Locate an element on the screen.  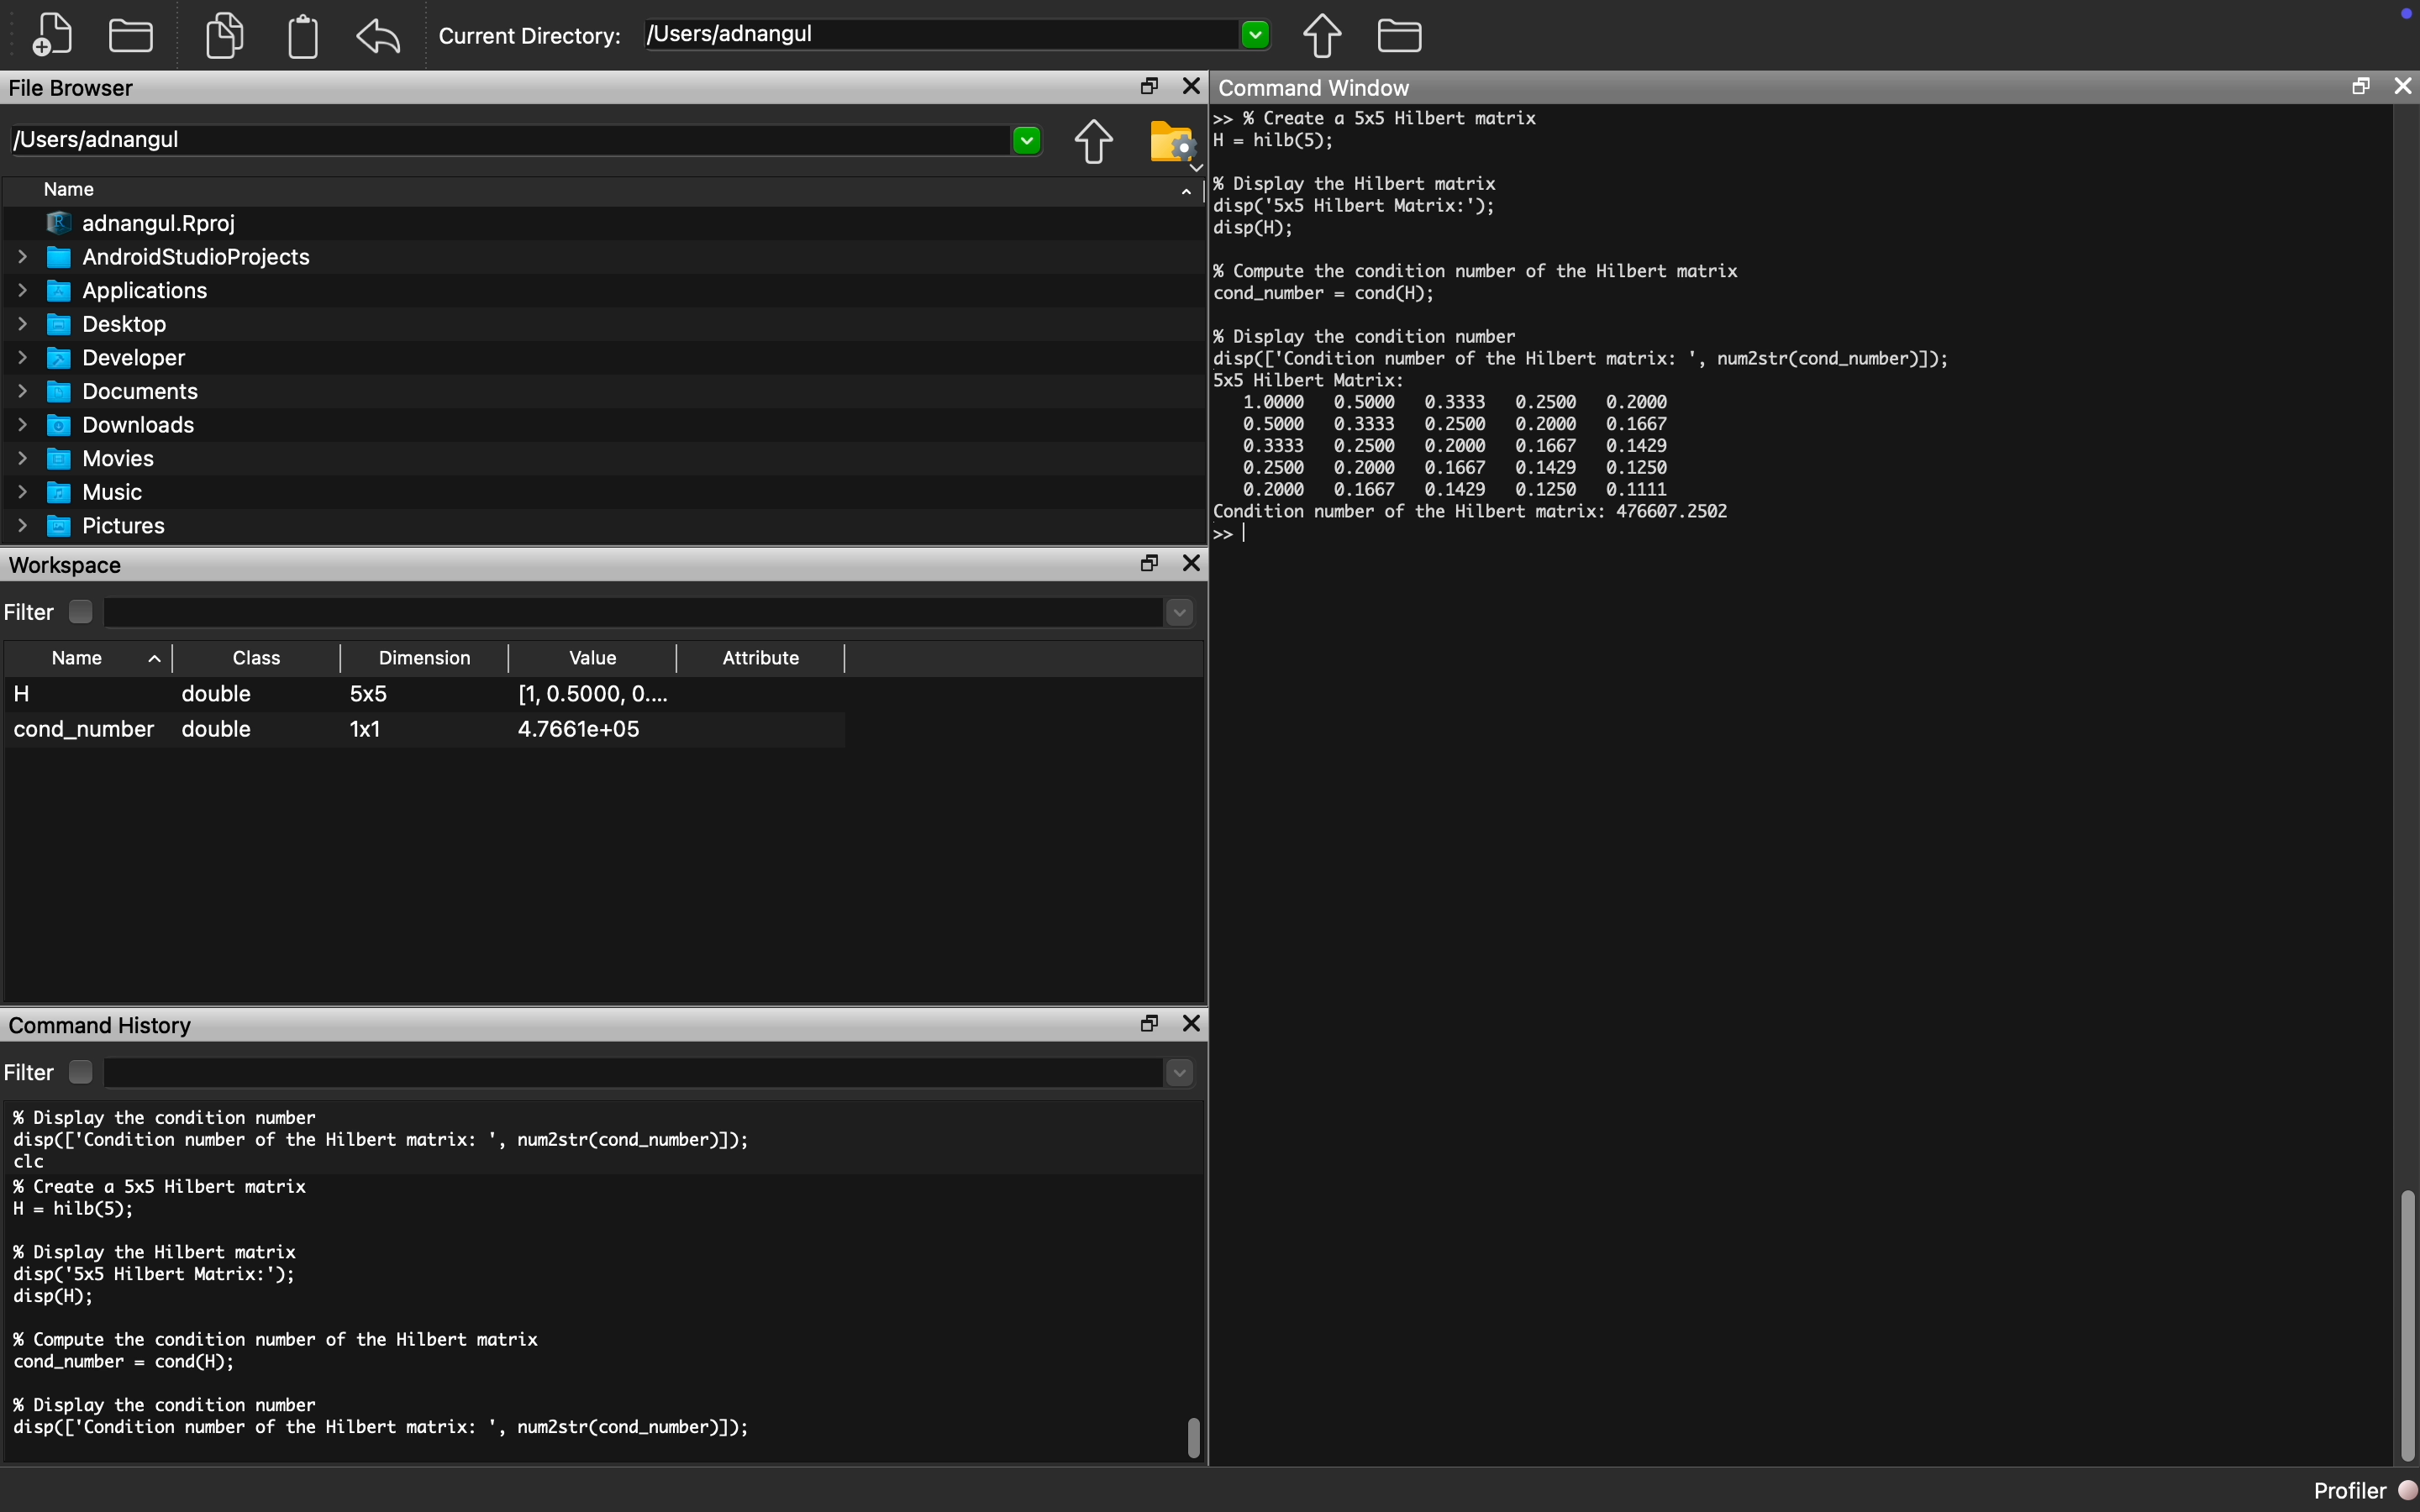
H double 5x5 [1,0.5000, O.... is located at coordinates (346, 697).